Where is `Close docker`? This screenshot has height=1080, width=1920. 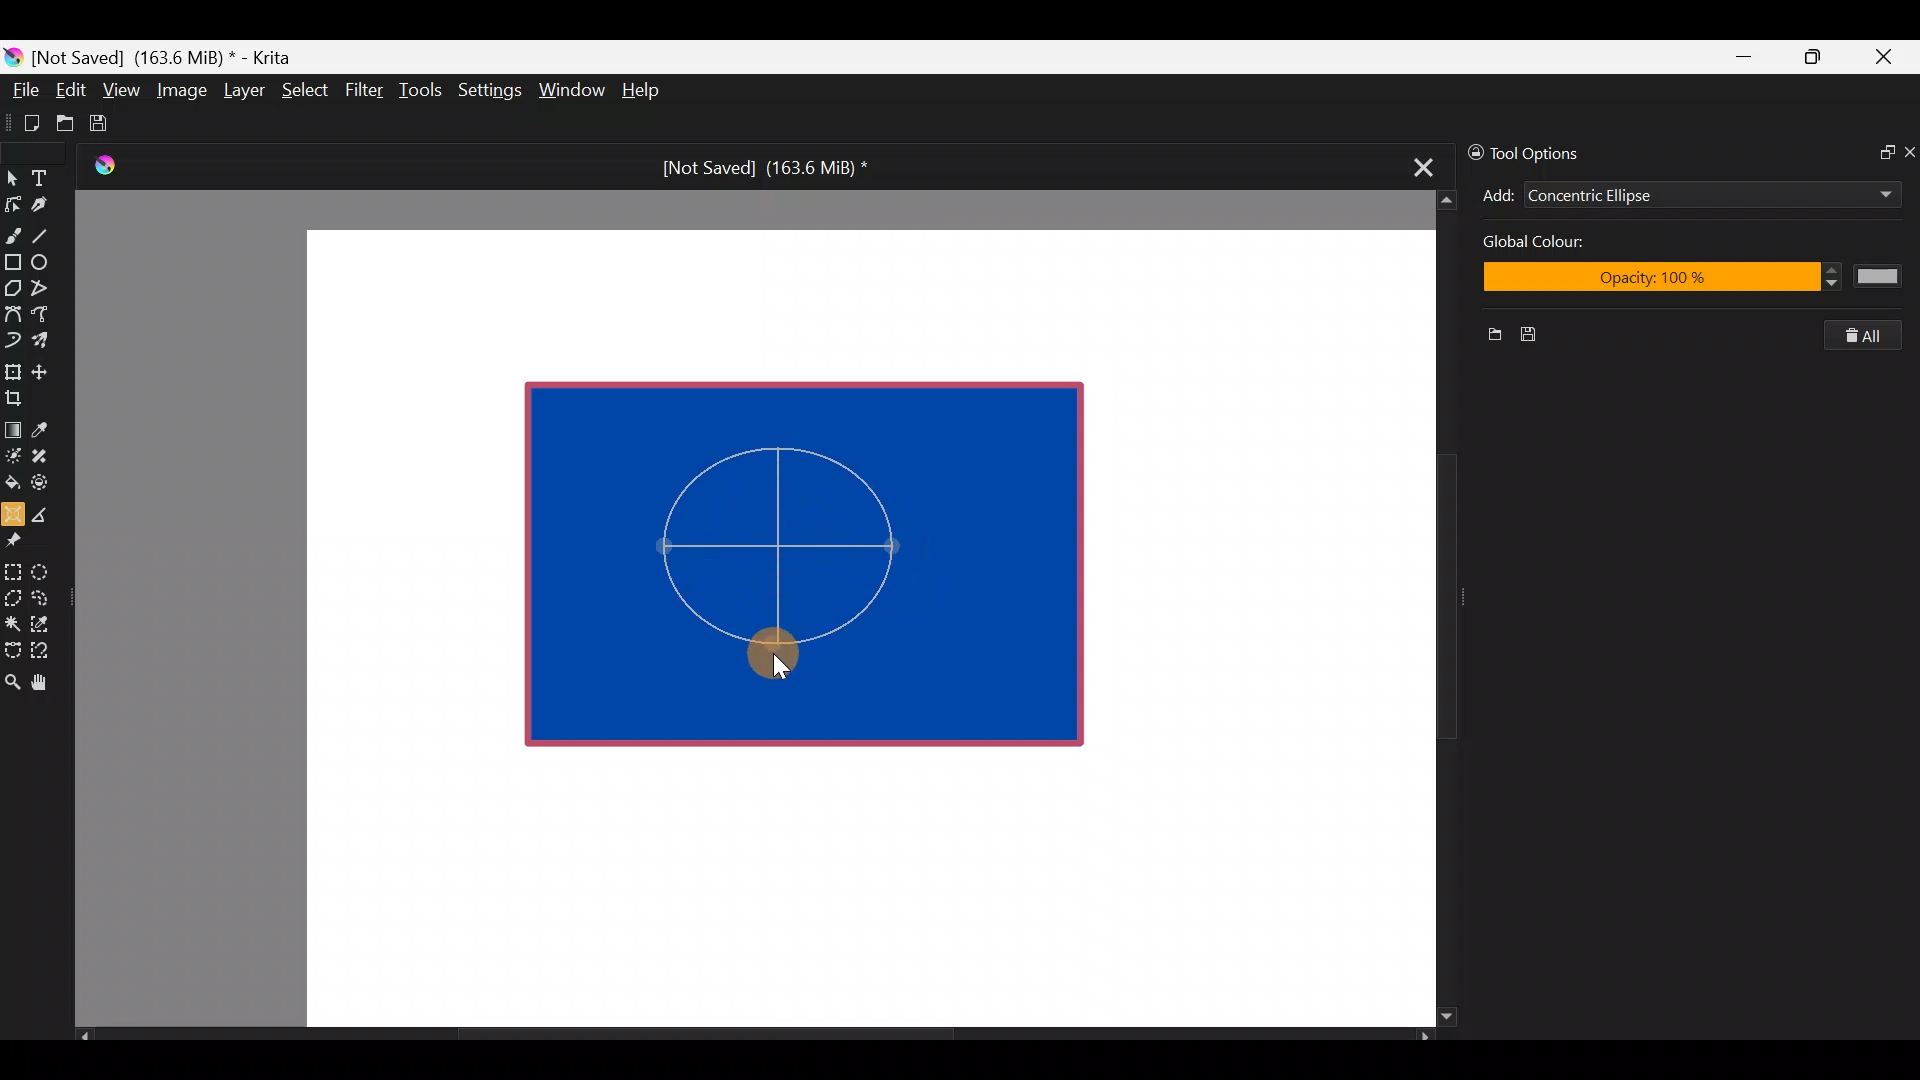 Close docker is located at coordinates (1908, 151).